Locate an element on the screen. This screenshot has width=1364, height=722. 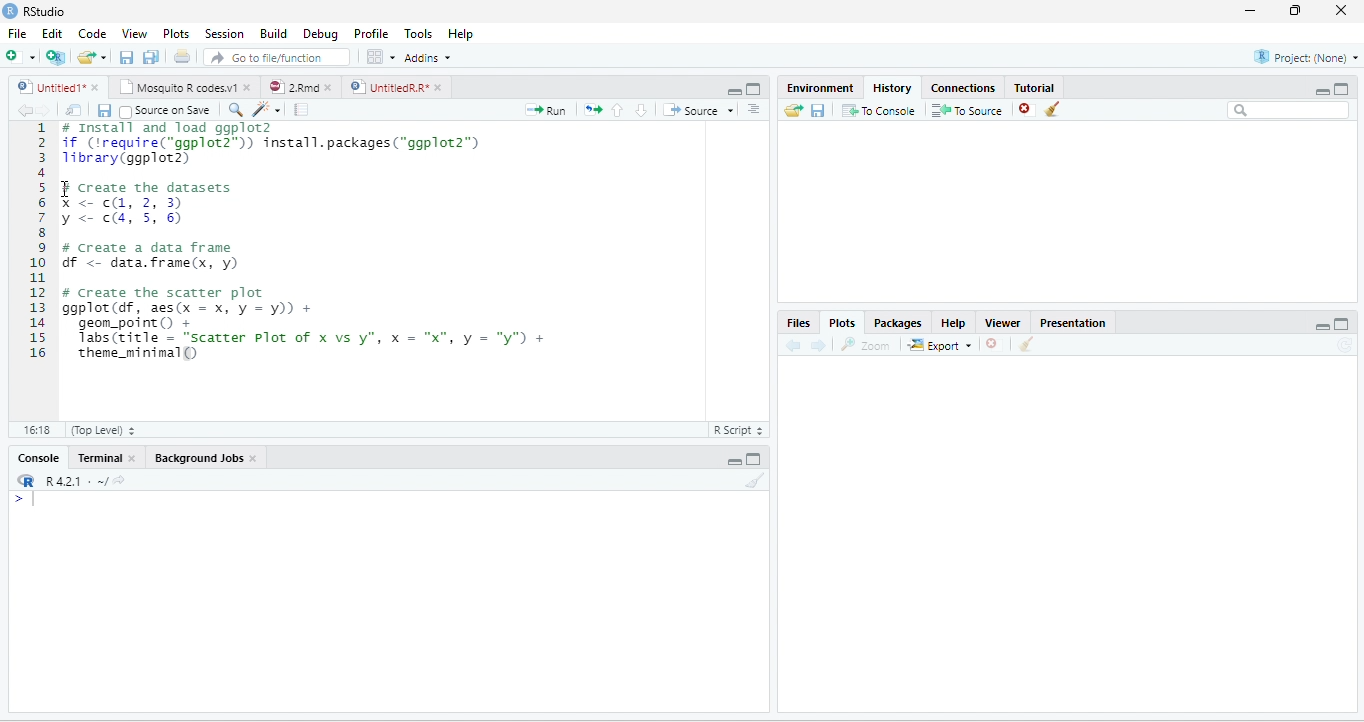
To Console is located at coordinates (879, 111).